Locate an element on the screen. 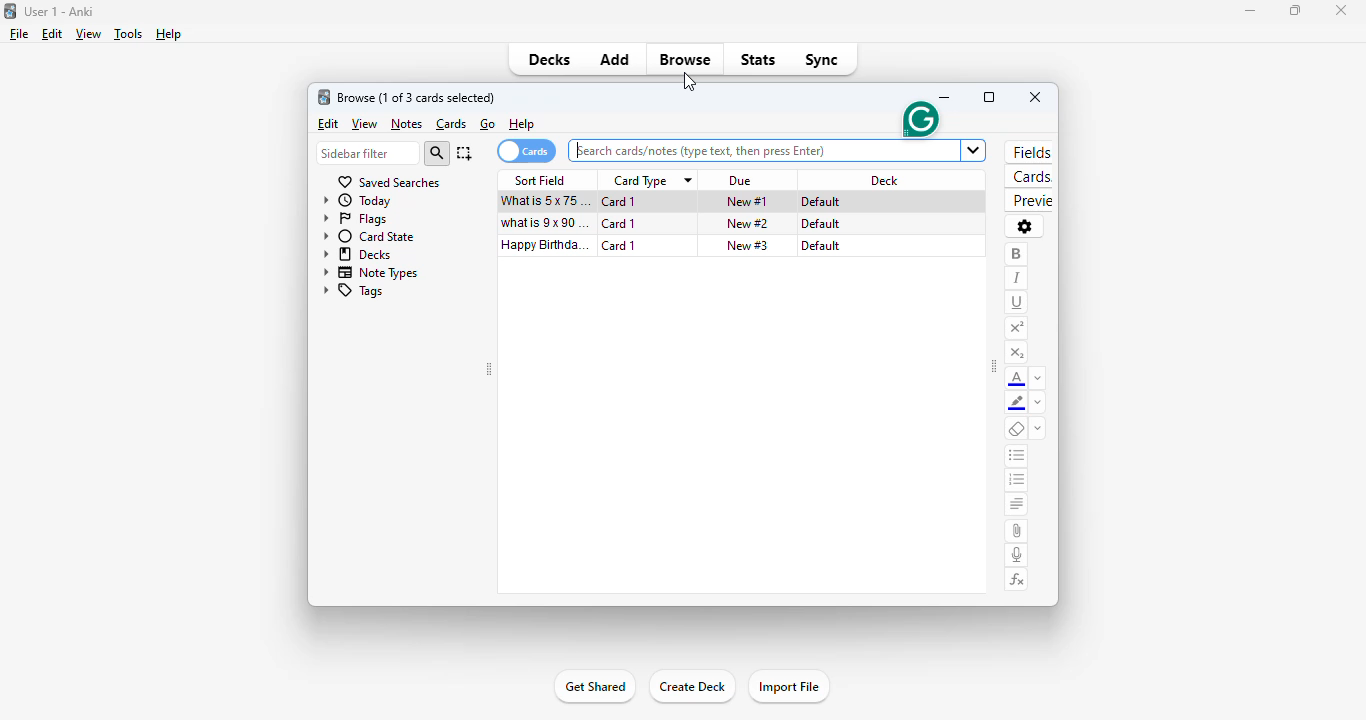  cards is located at coordinates (452, 124).